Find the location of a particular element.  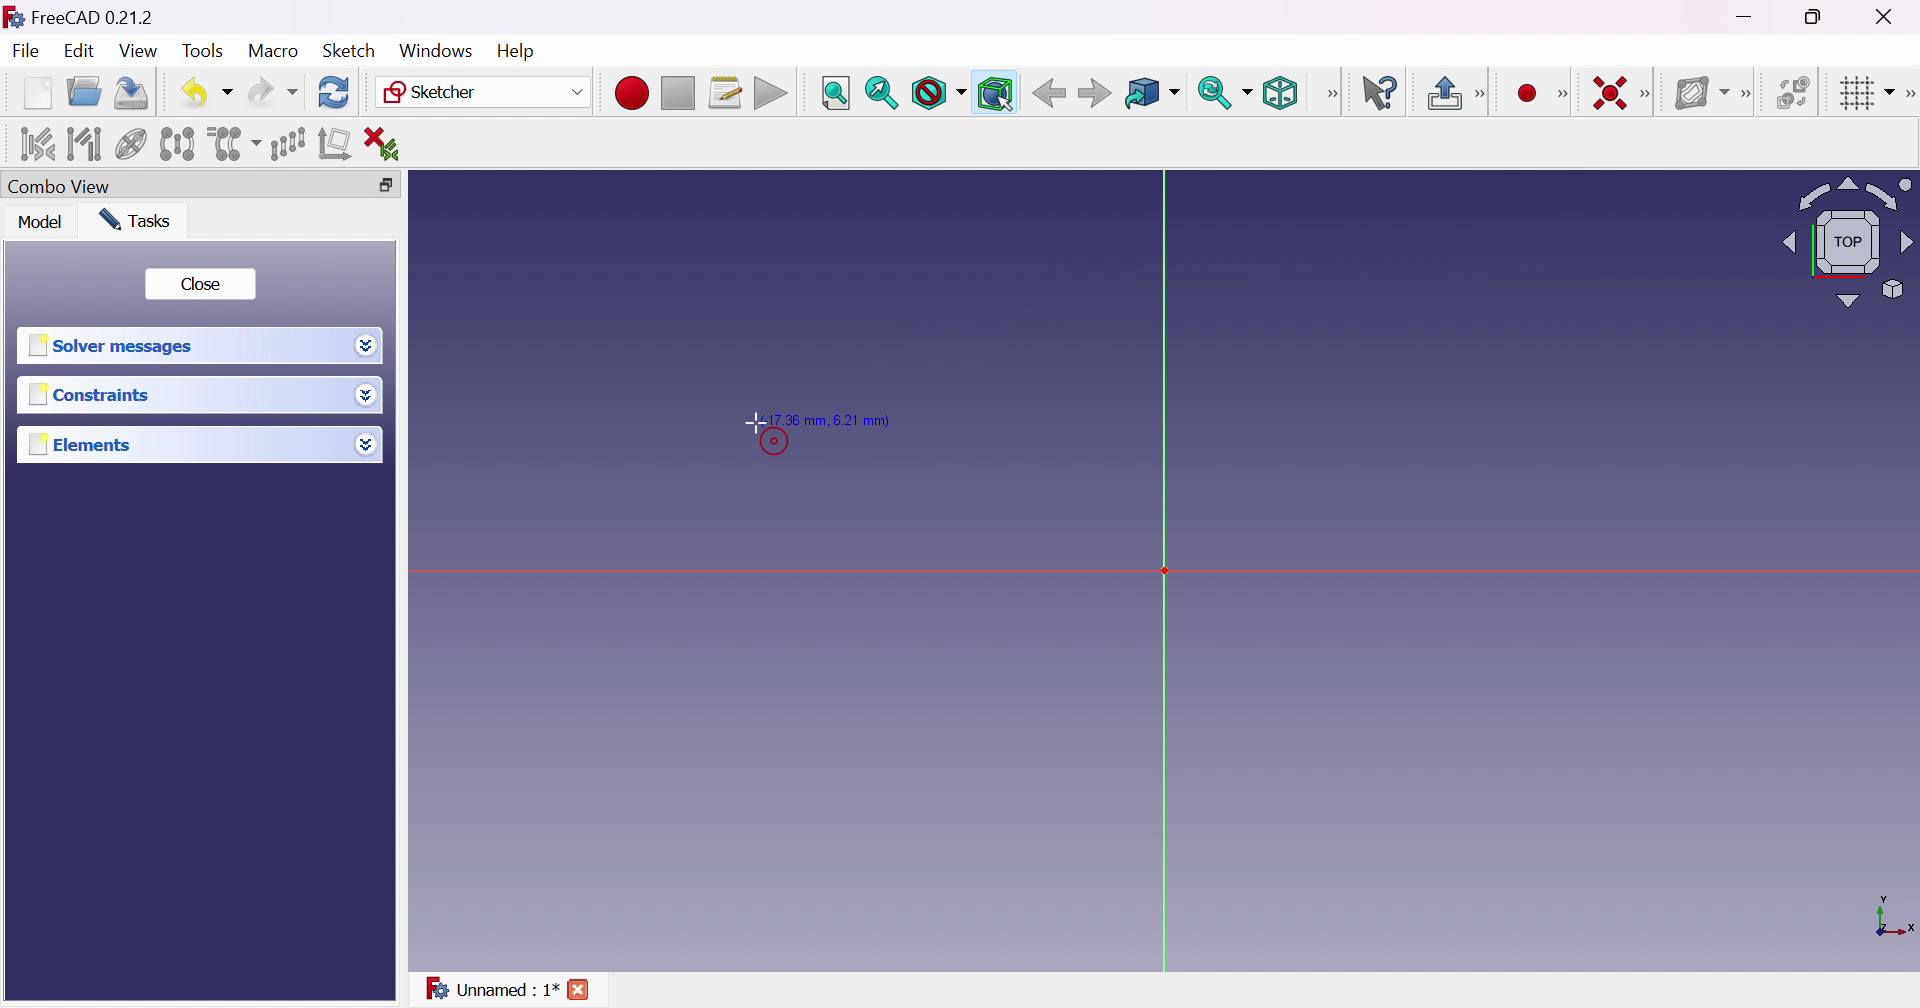

Open is located at coordinates (84, 92).